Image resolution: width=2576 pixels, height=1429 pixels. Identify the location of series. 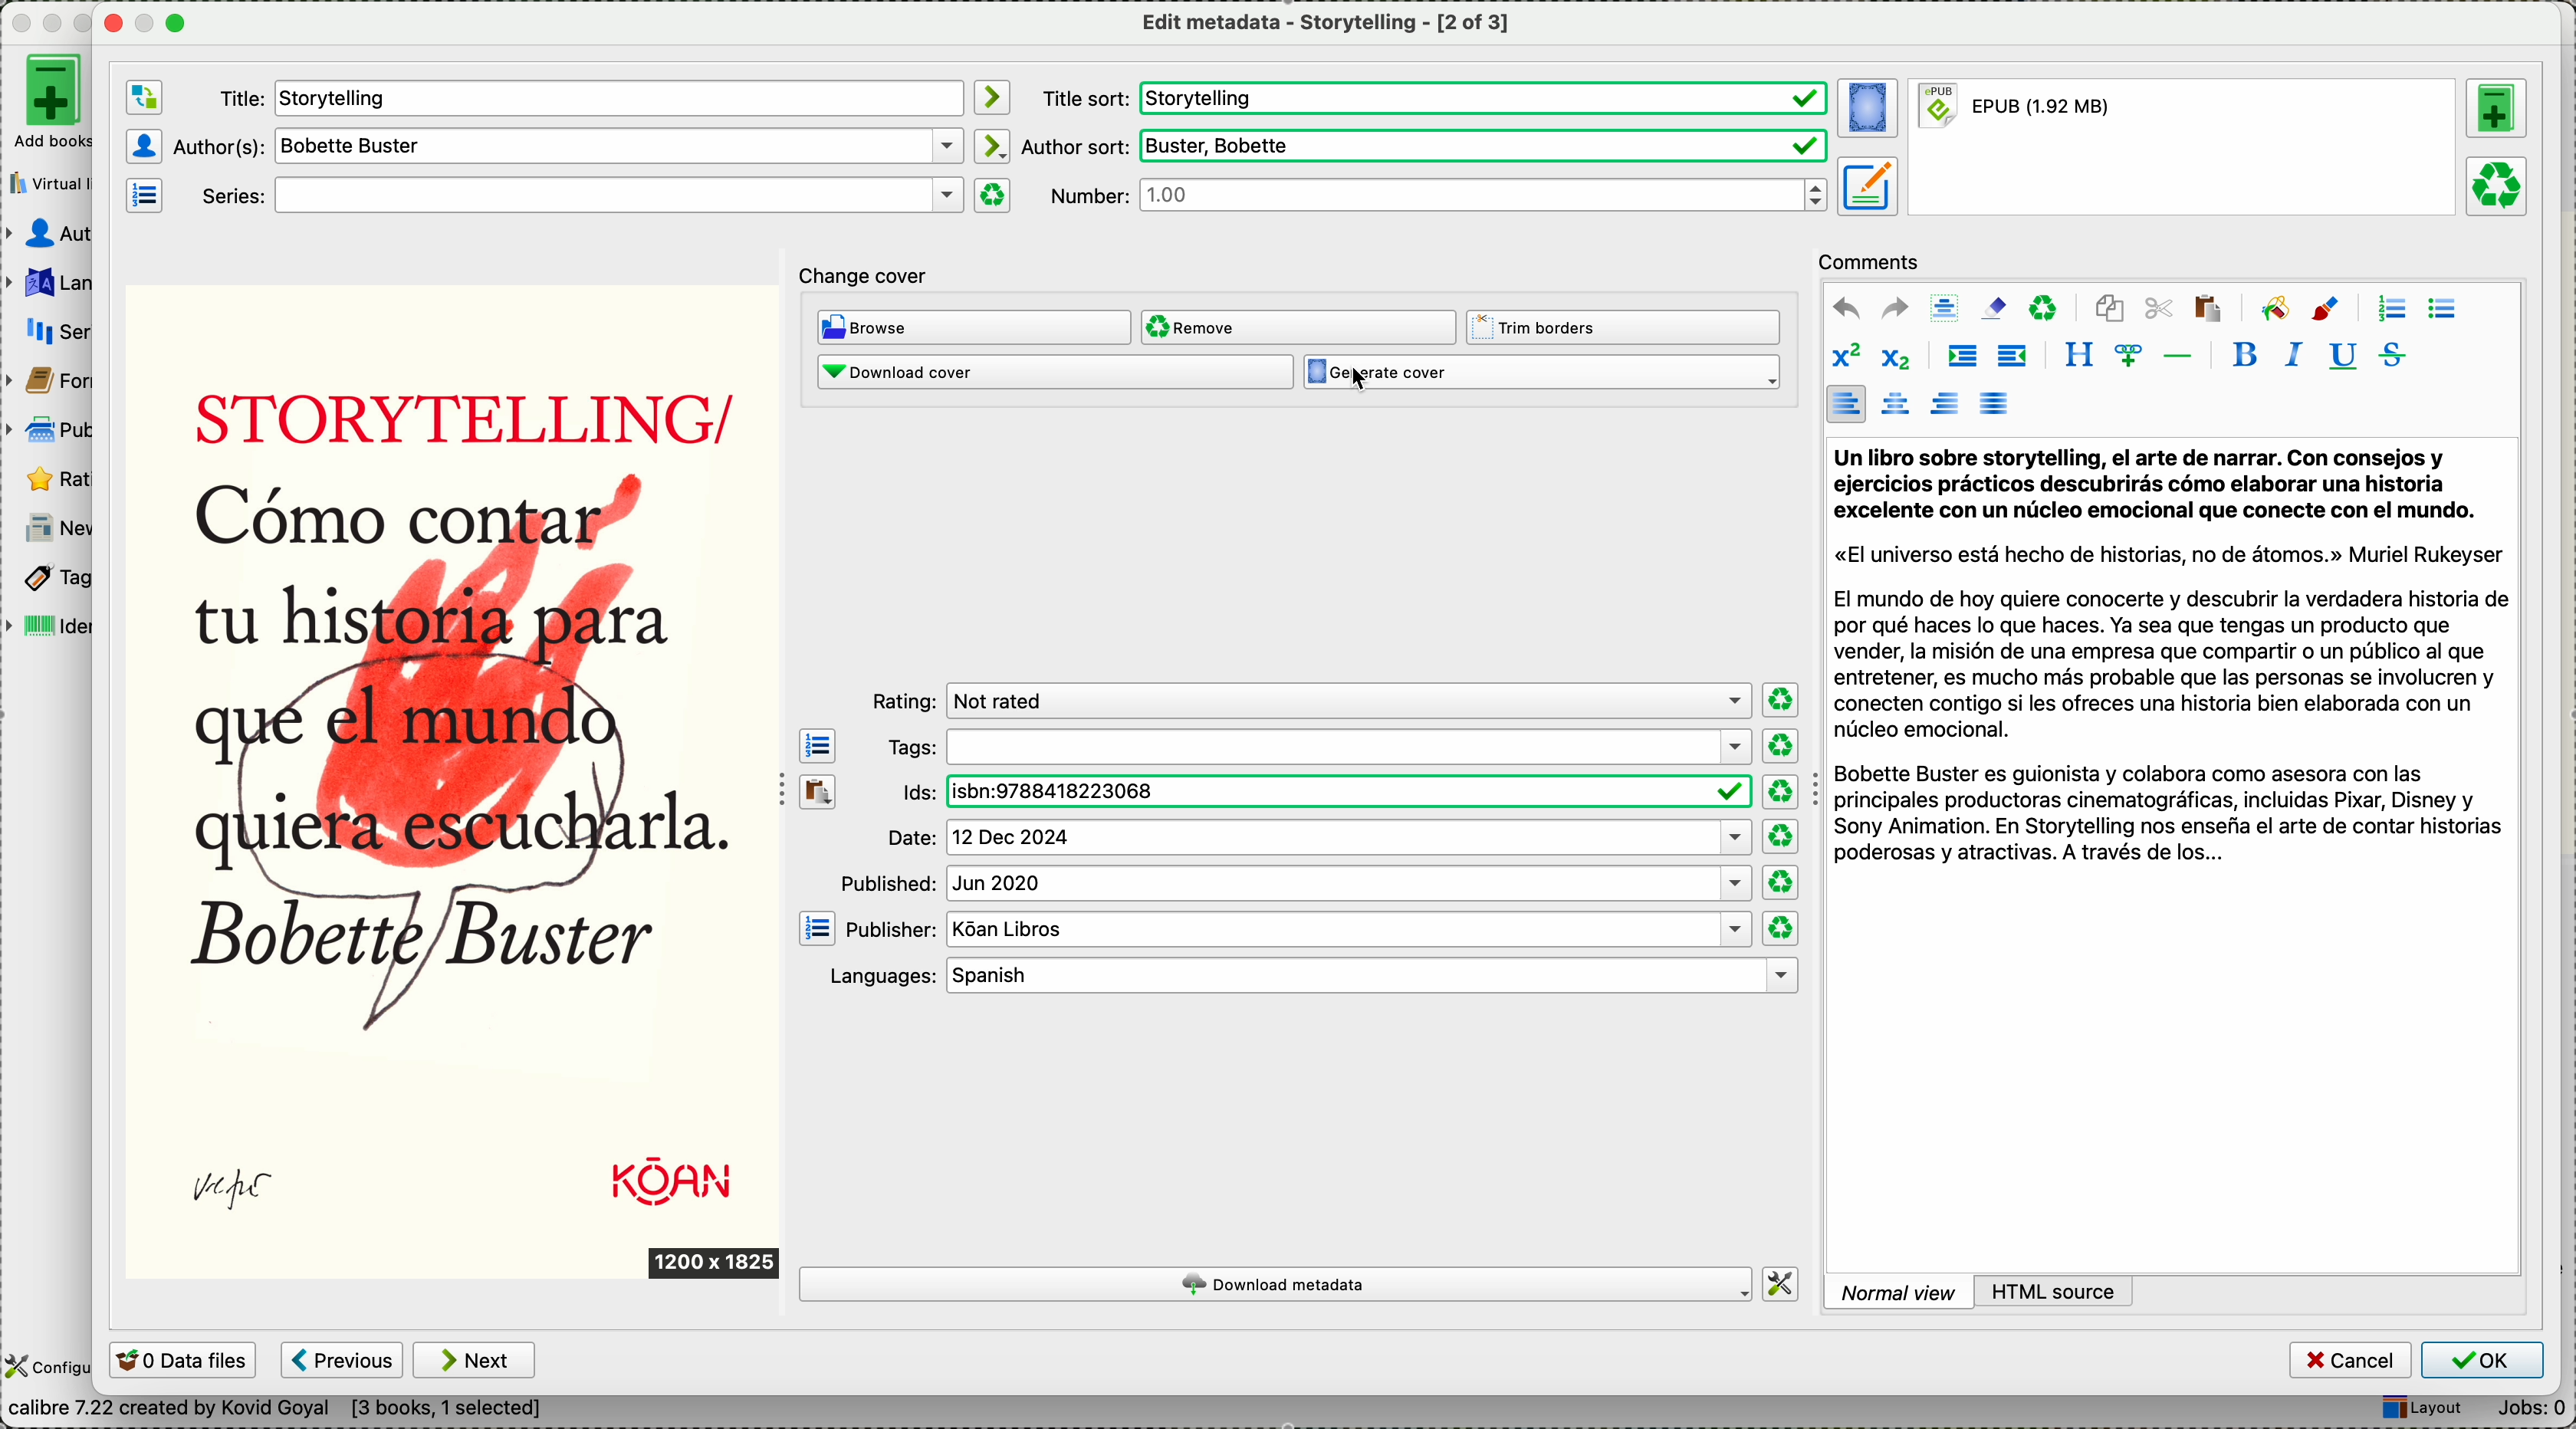
(64, 326).